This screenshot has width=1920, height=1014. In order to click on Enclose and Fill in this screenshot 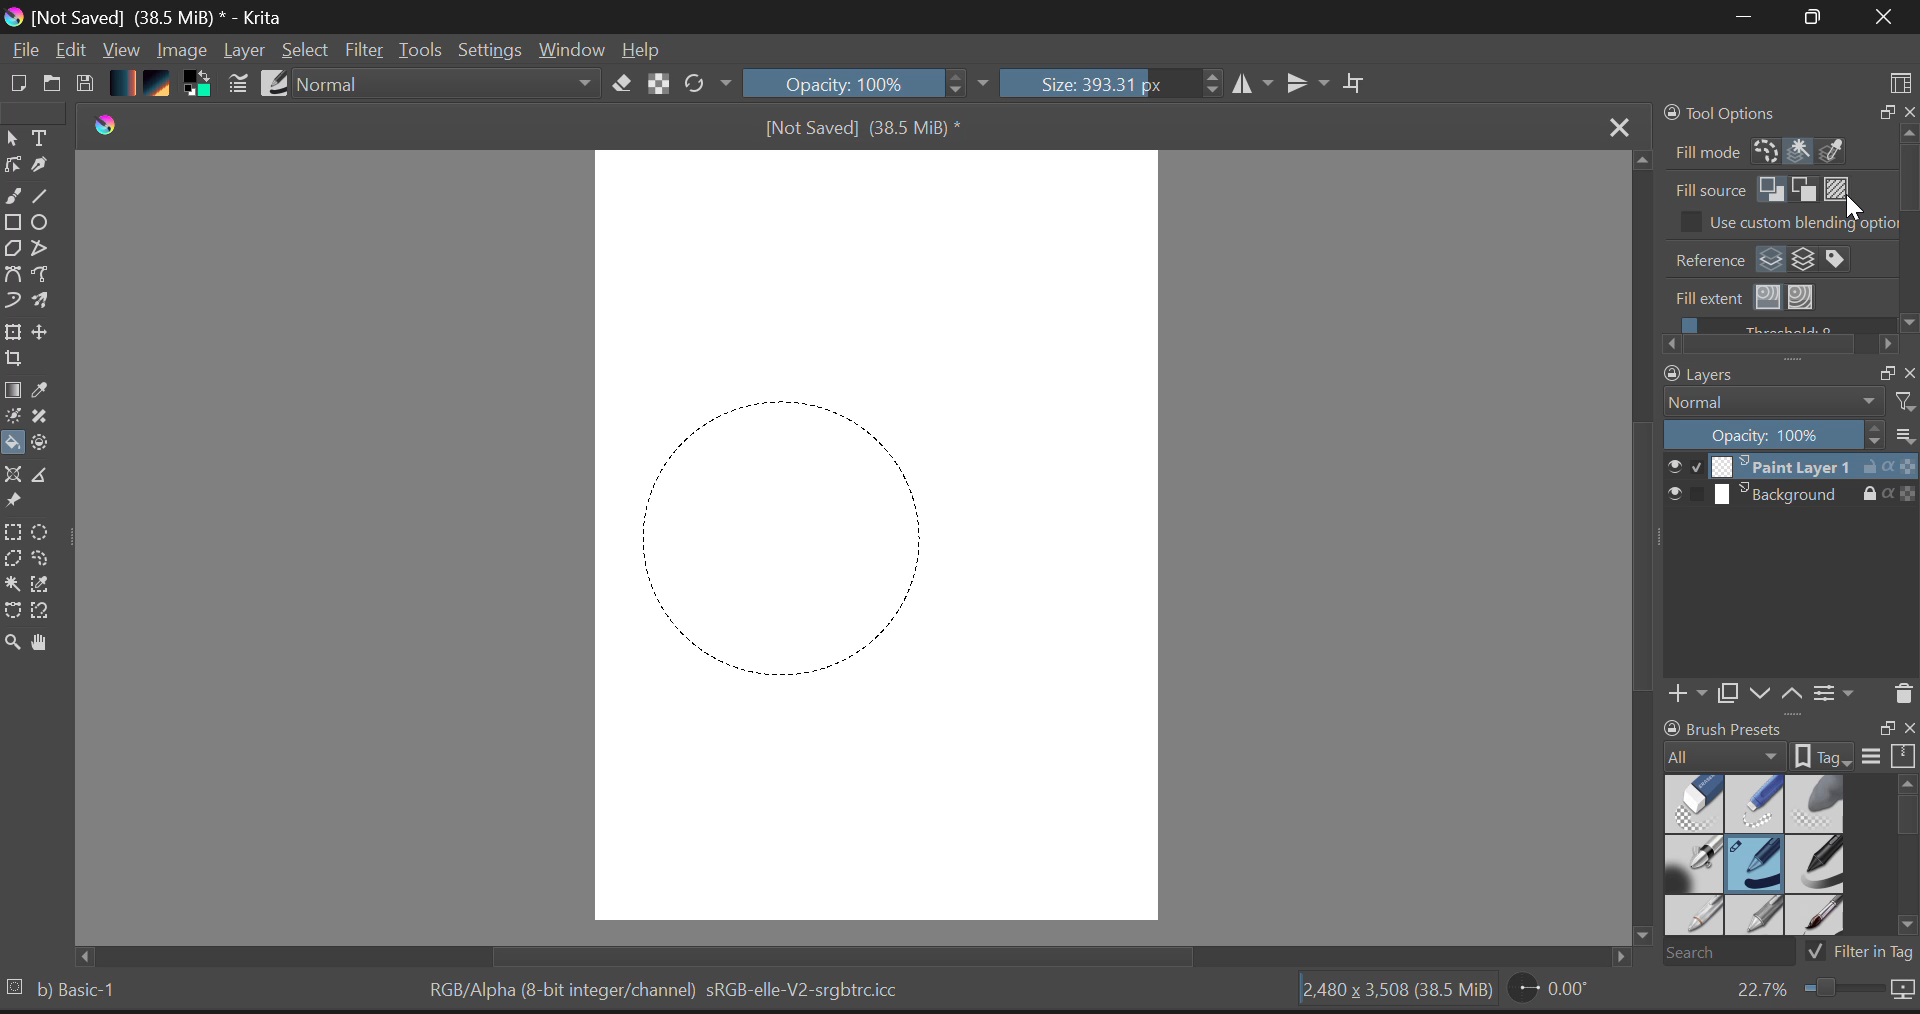, I will do `click(47, 443)`.